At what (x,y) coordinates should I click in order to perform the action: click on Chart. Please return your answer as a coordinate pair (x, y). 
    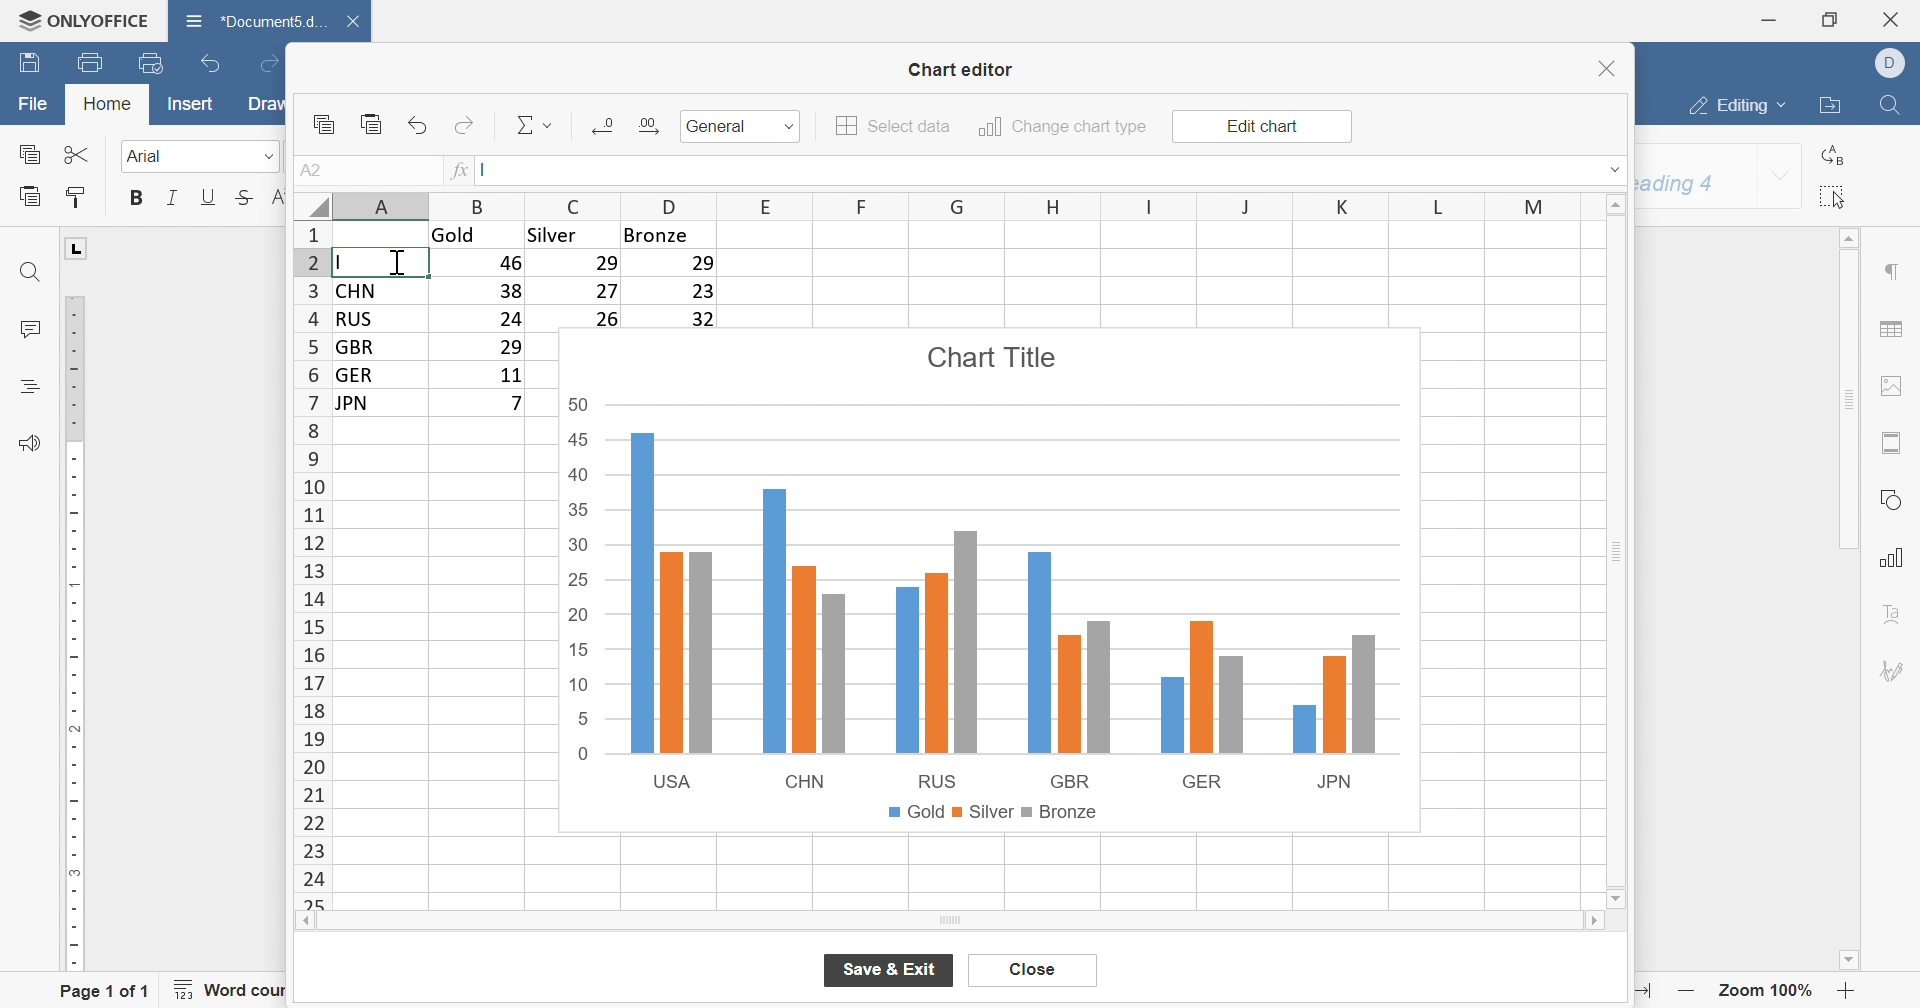
    Looking at the image, I should click on (993, 584).